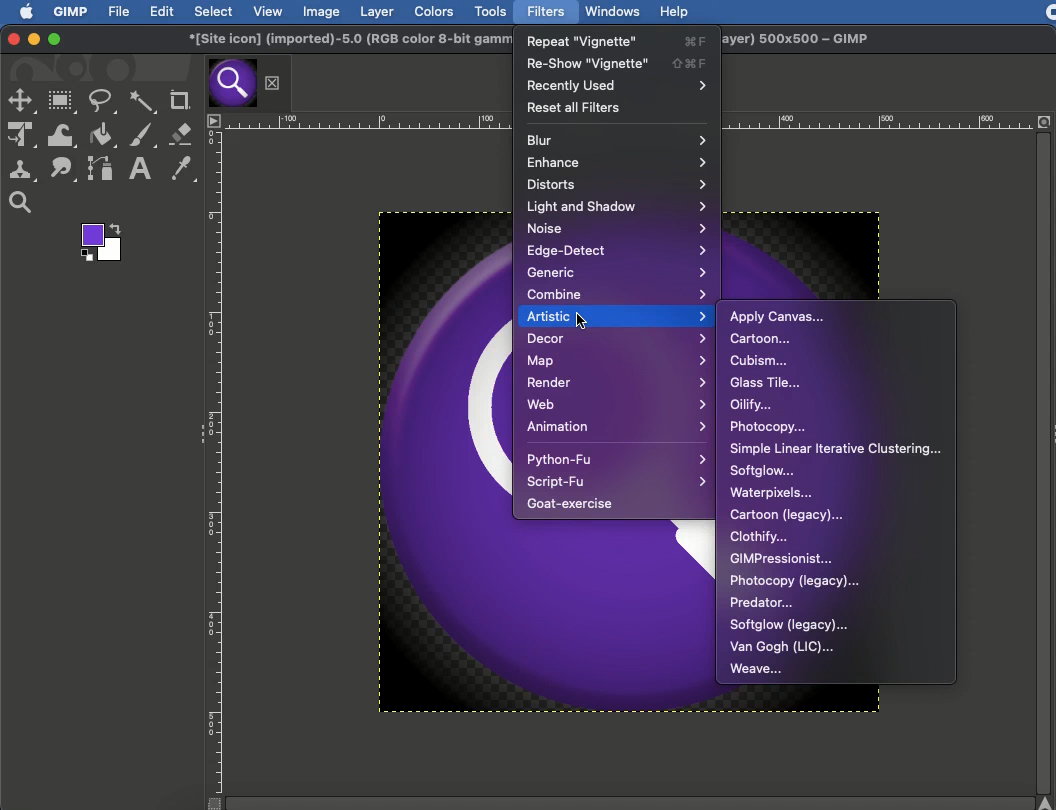 This screenshot has height=810, width=1056. Describe the element at coordinates (615, 361) in the screenshot. I see `Map` at that location.